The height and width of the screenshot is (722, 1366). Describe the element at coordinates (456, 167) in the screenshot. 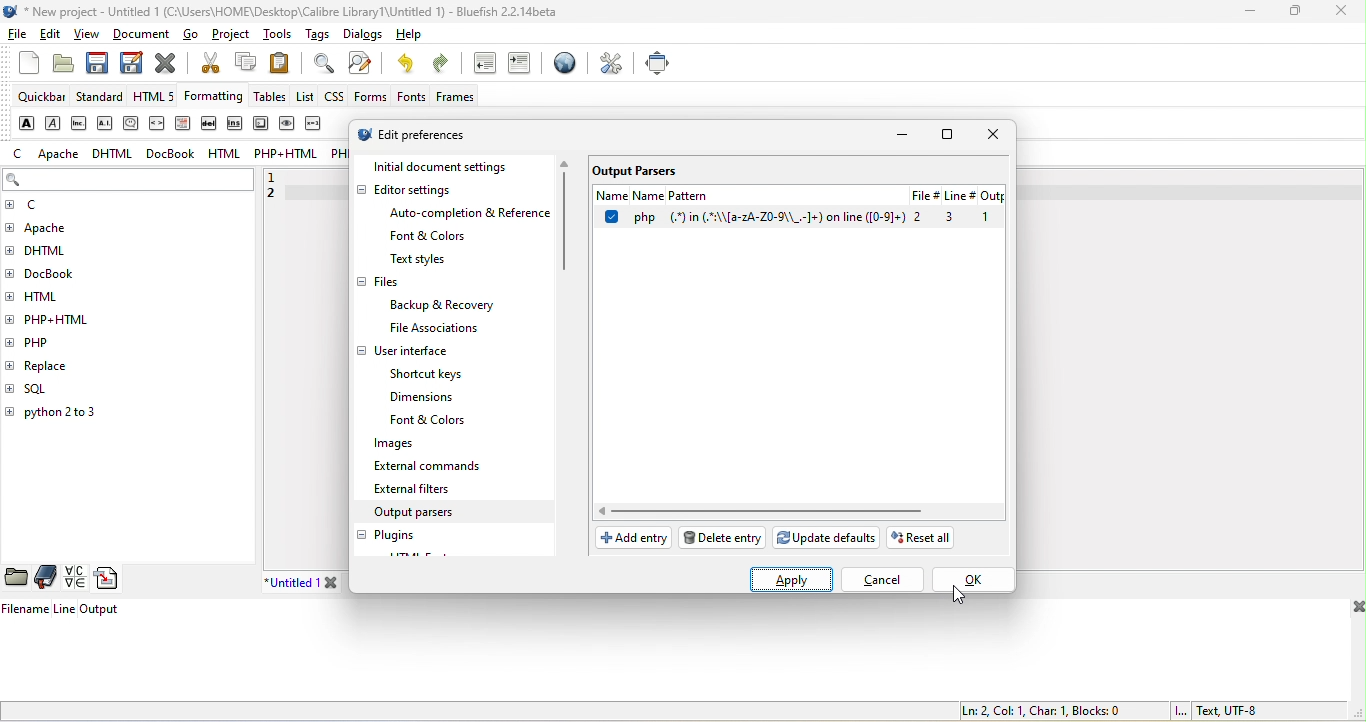

I see `initial document settings` at that location.